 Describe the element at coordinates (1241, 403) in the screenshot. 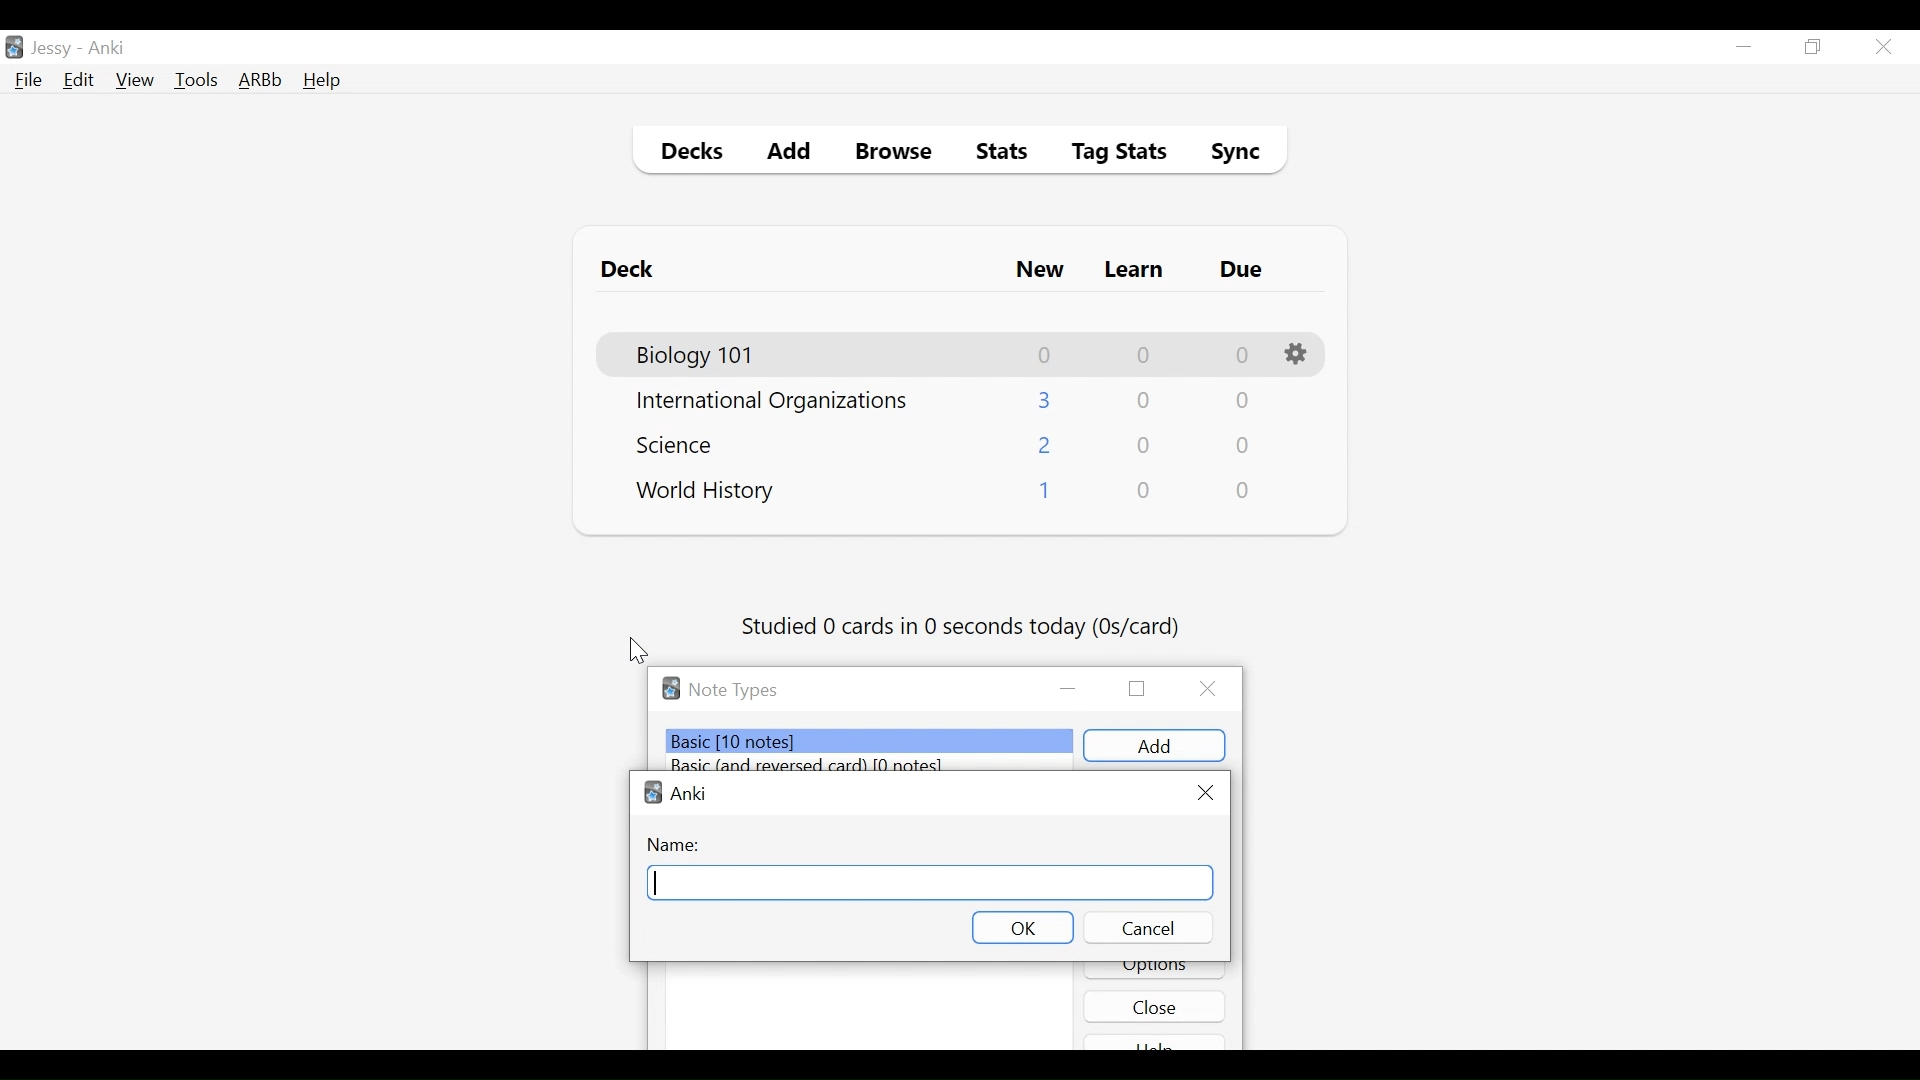

I see `Due Card Count` at that location.